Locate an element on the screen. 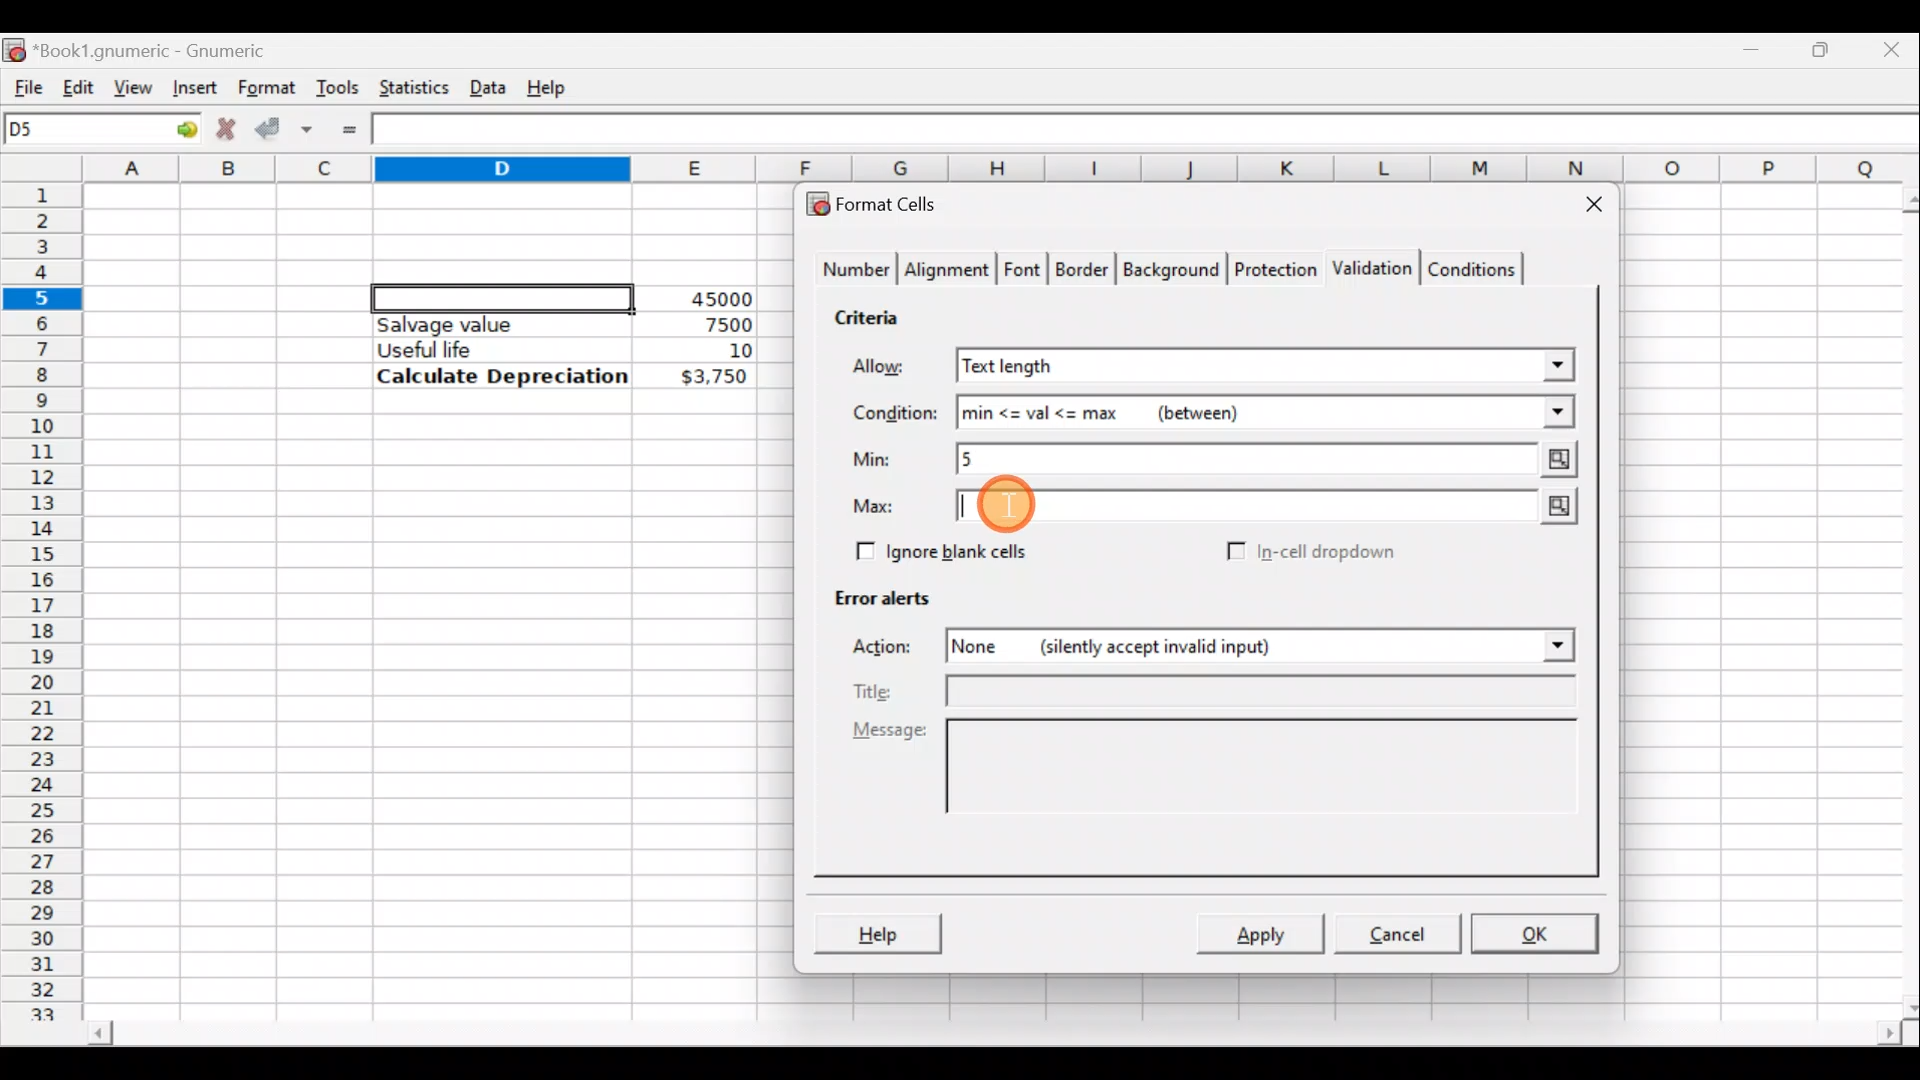 The width and height of the screenshot is (1920, 1080). Criteria is located at coordinates (874, 314).